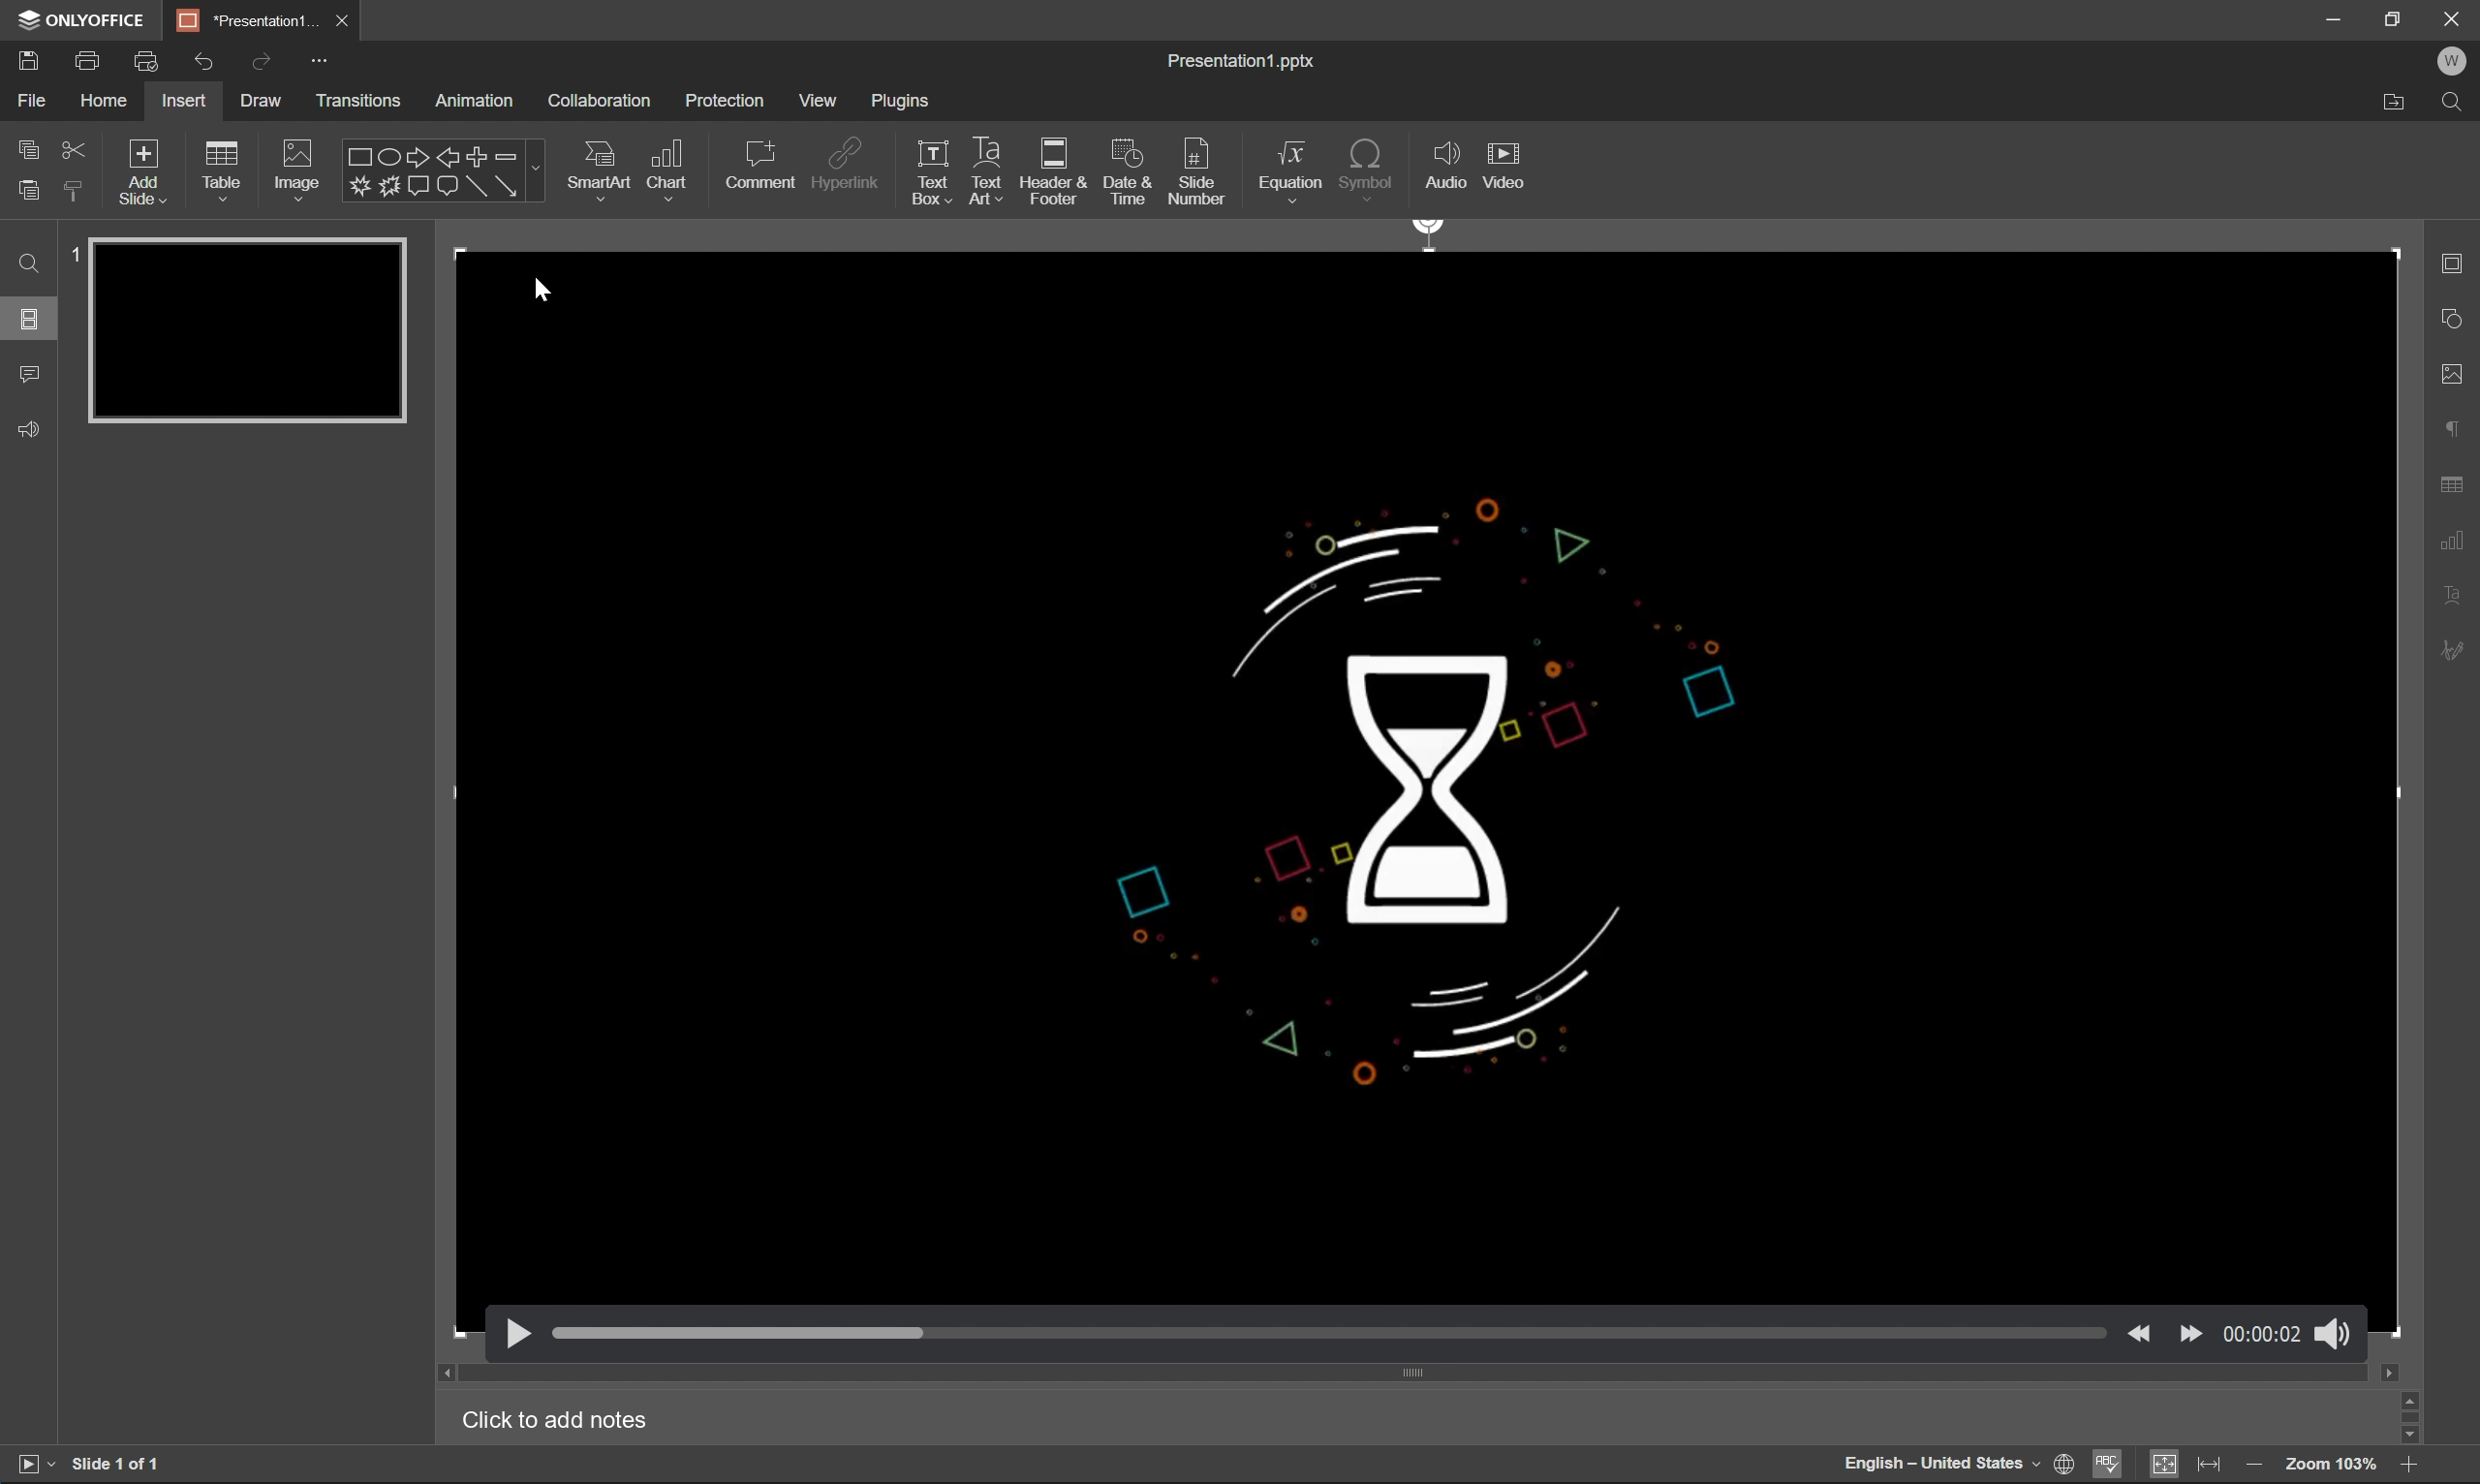  Describe the element at coordinates (442, 170) in the screenshot. I see `shapes` at that location.